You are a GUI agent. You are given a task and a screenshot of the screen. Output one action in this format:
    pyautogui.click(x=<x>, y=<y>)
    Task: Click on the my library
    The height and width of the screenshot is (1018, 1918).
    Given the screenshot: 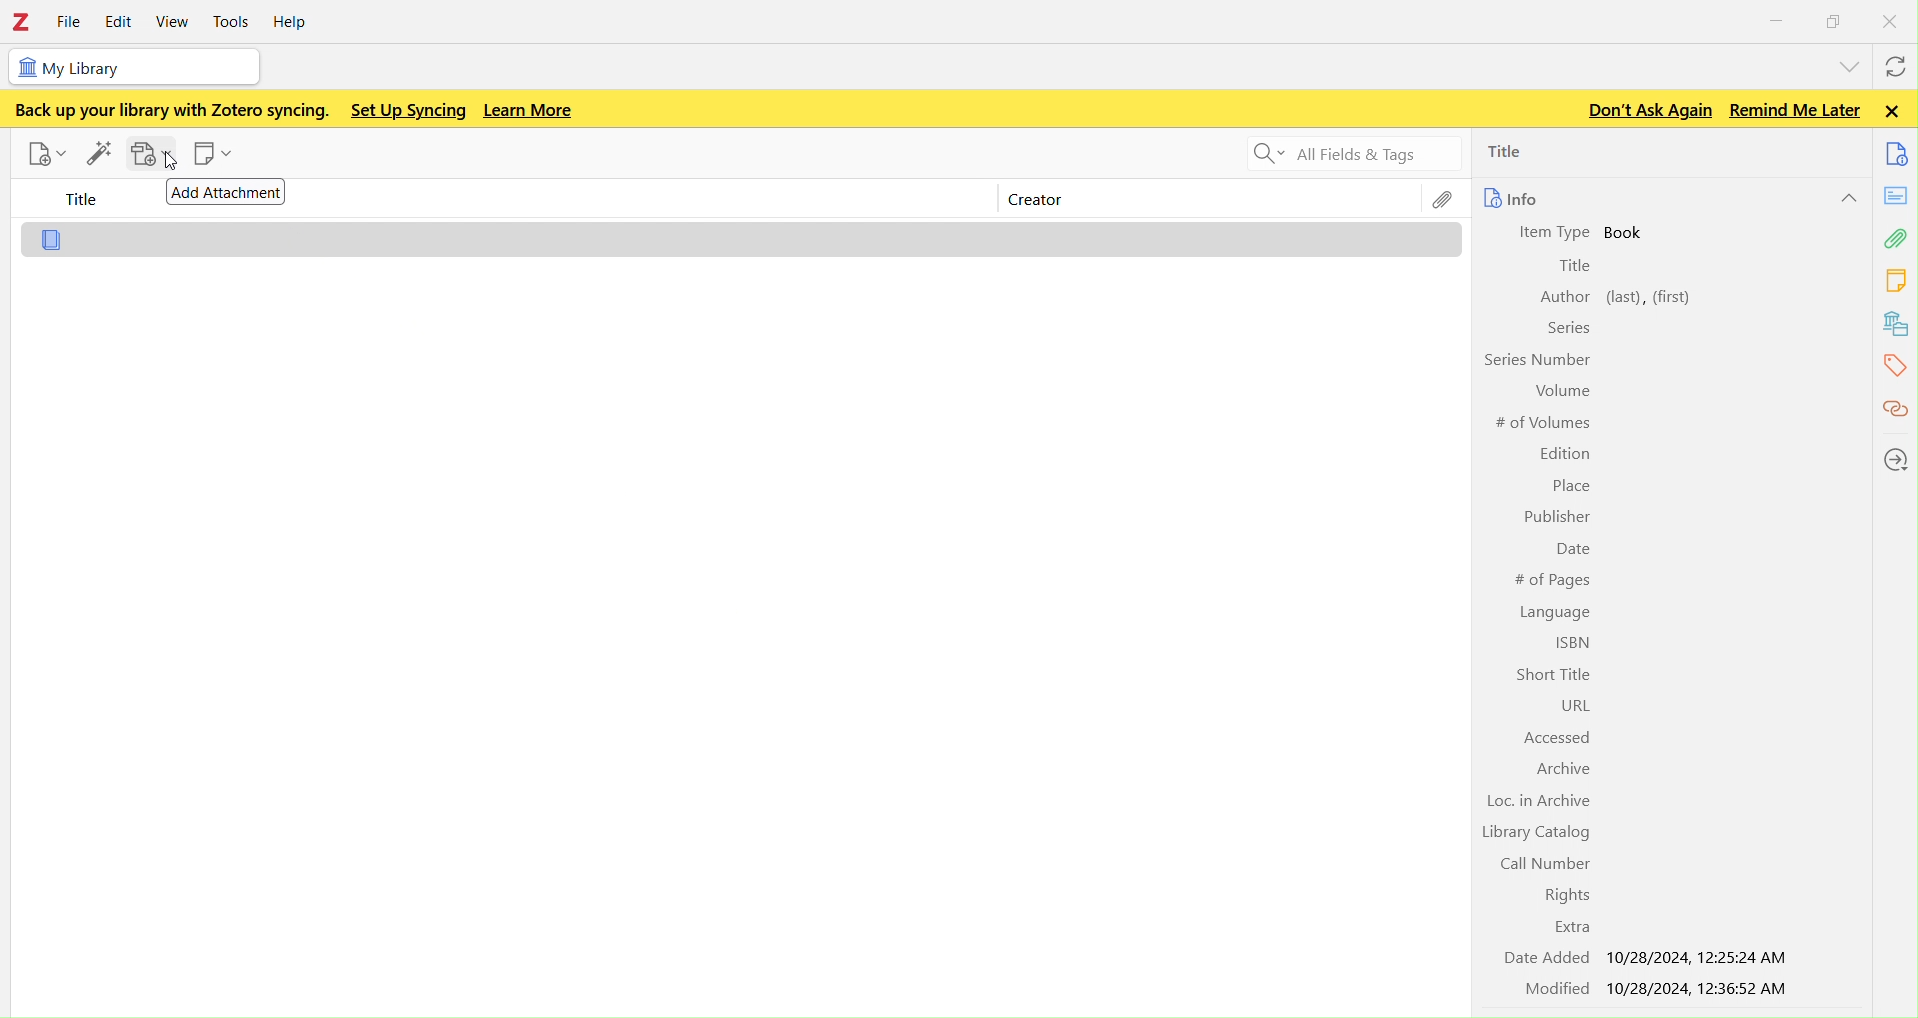 What is the action you would take?
    pyautogui.click(x=152, y=69)
    